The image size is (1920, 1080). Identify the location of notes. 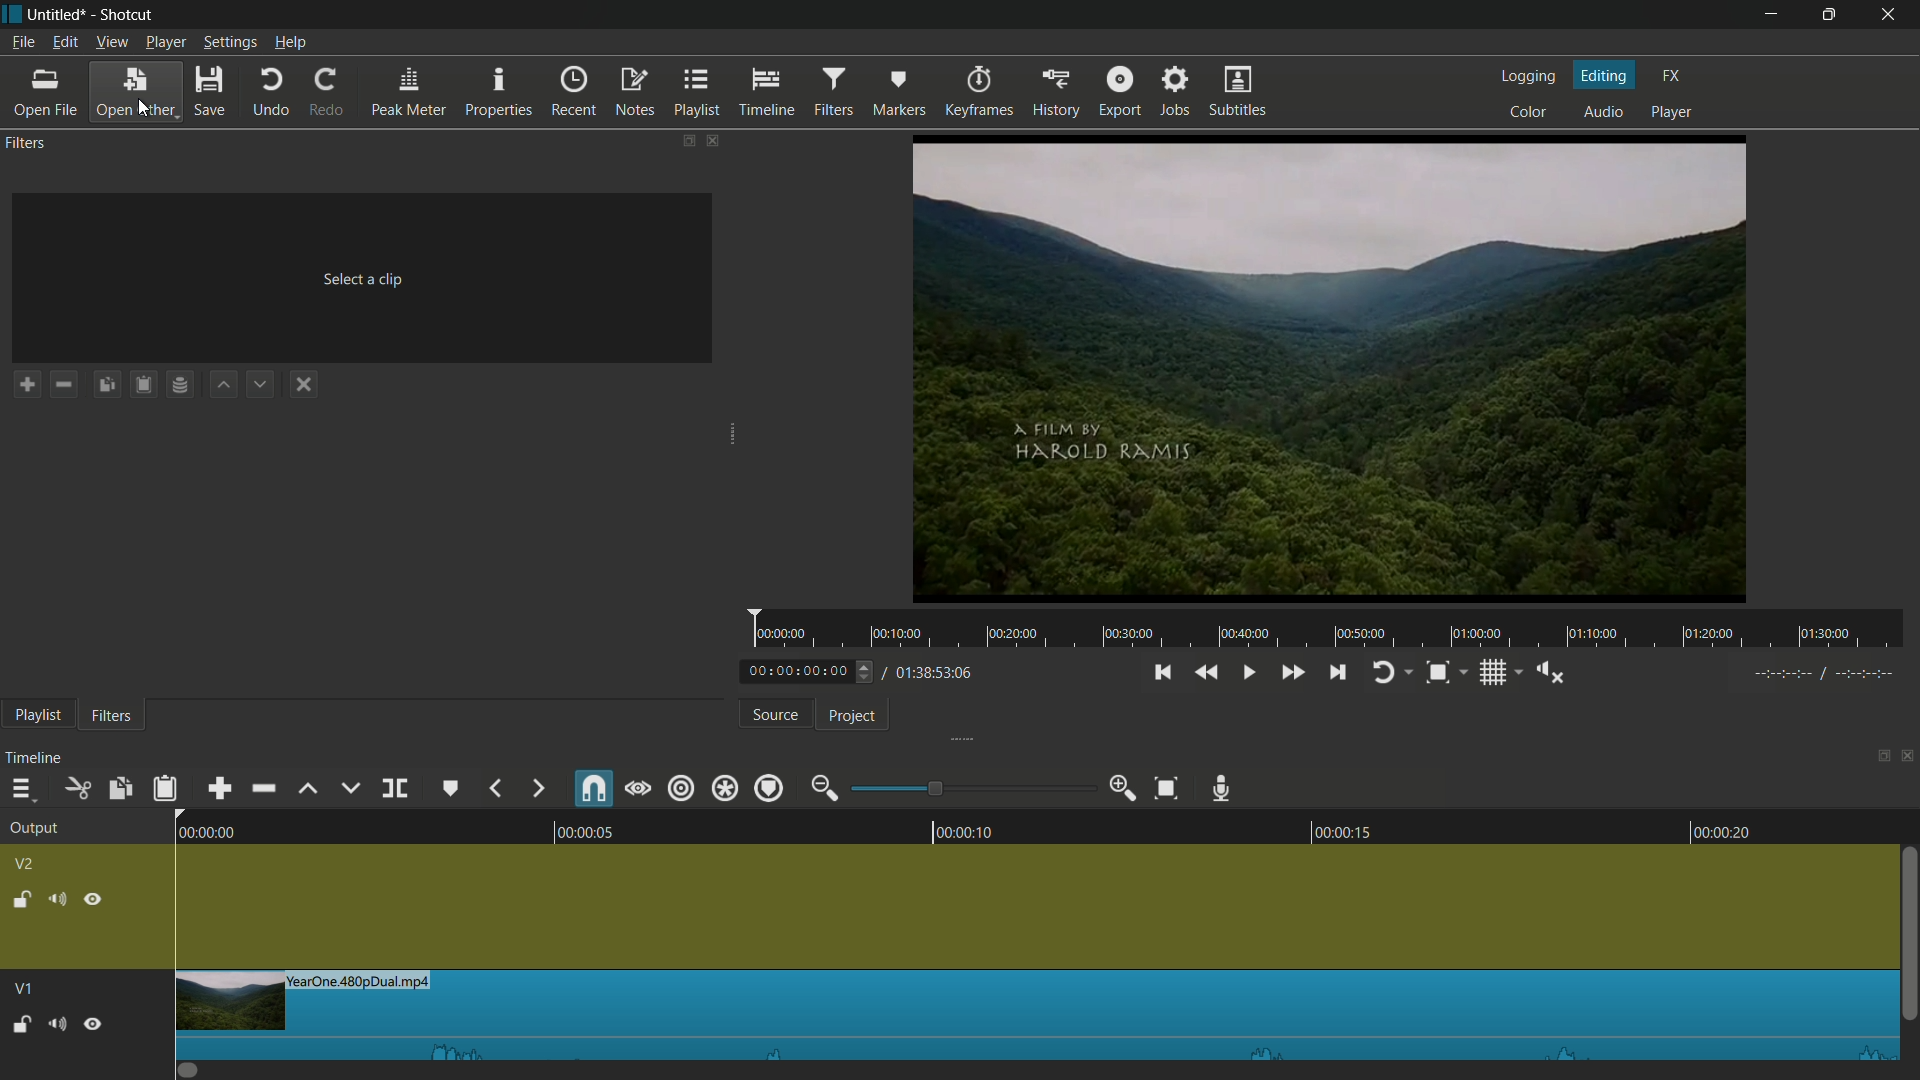
(637, 91).